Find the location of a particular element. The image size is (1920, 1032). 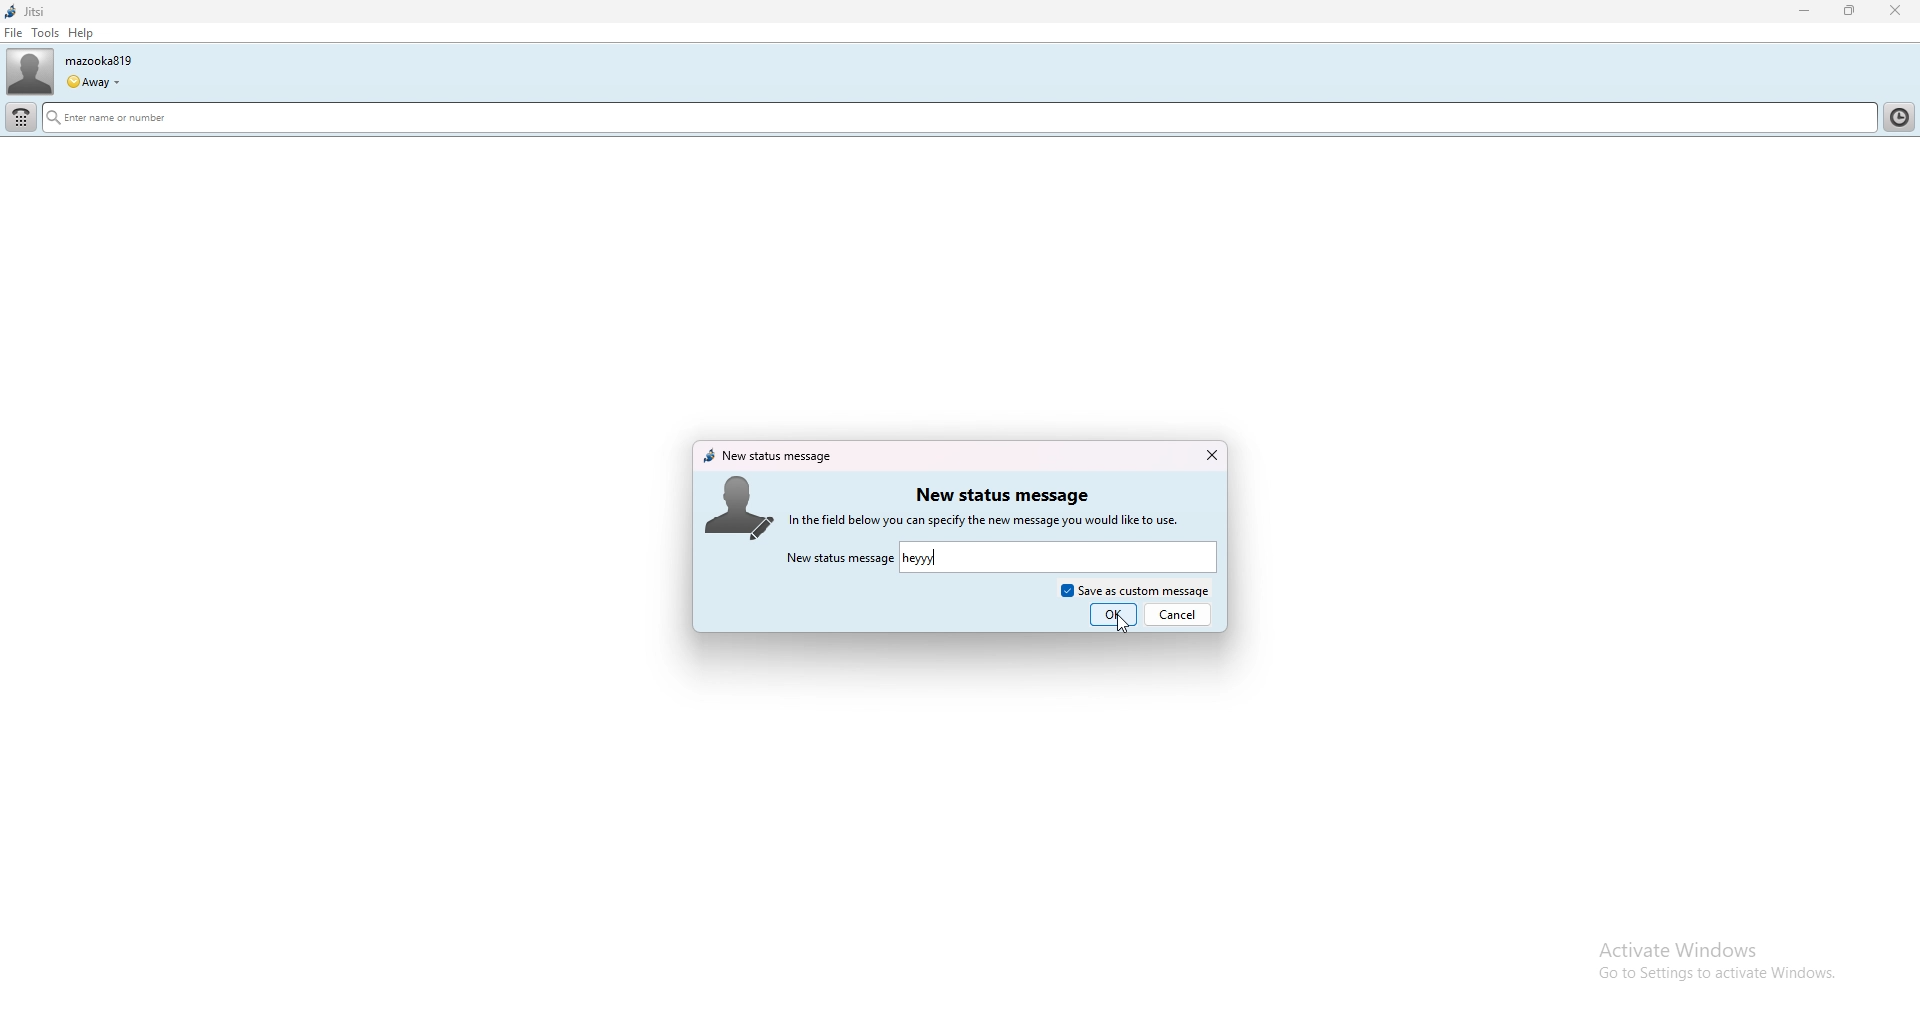

minimize is located at coordinates (1805, 11).